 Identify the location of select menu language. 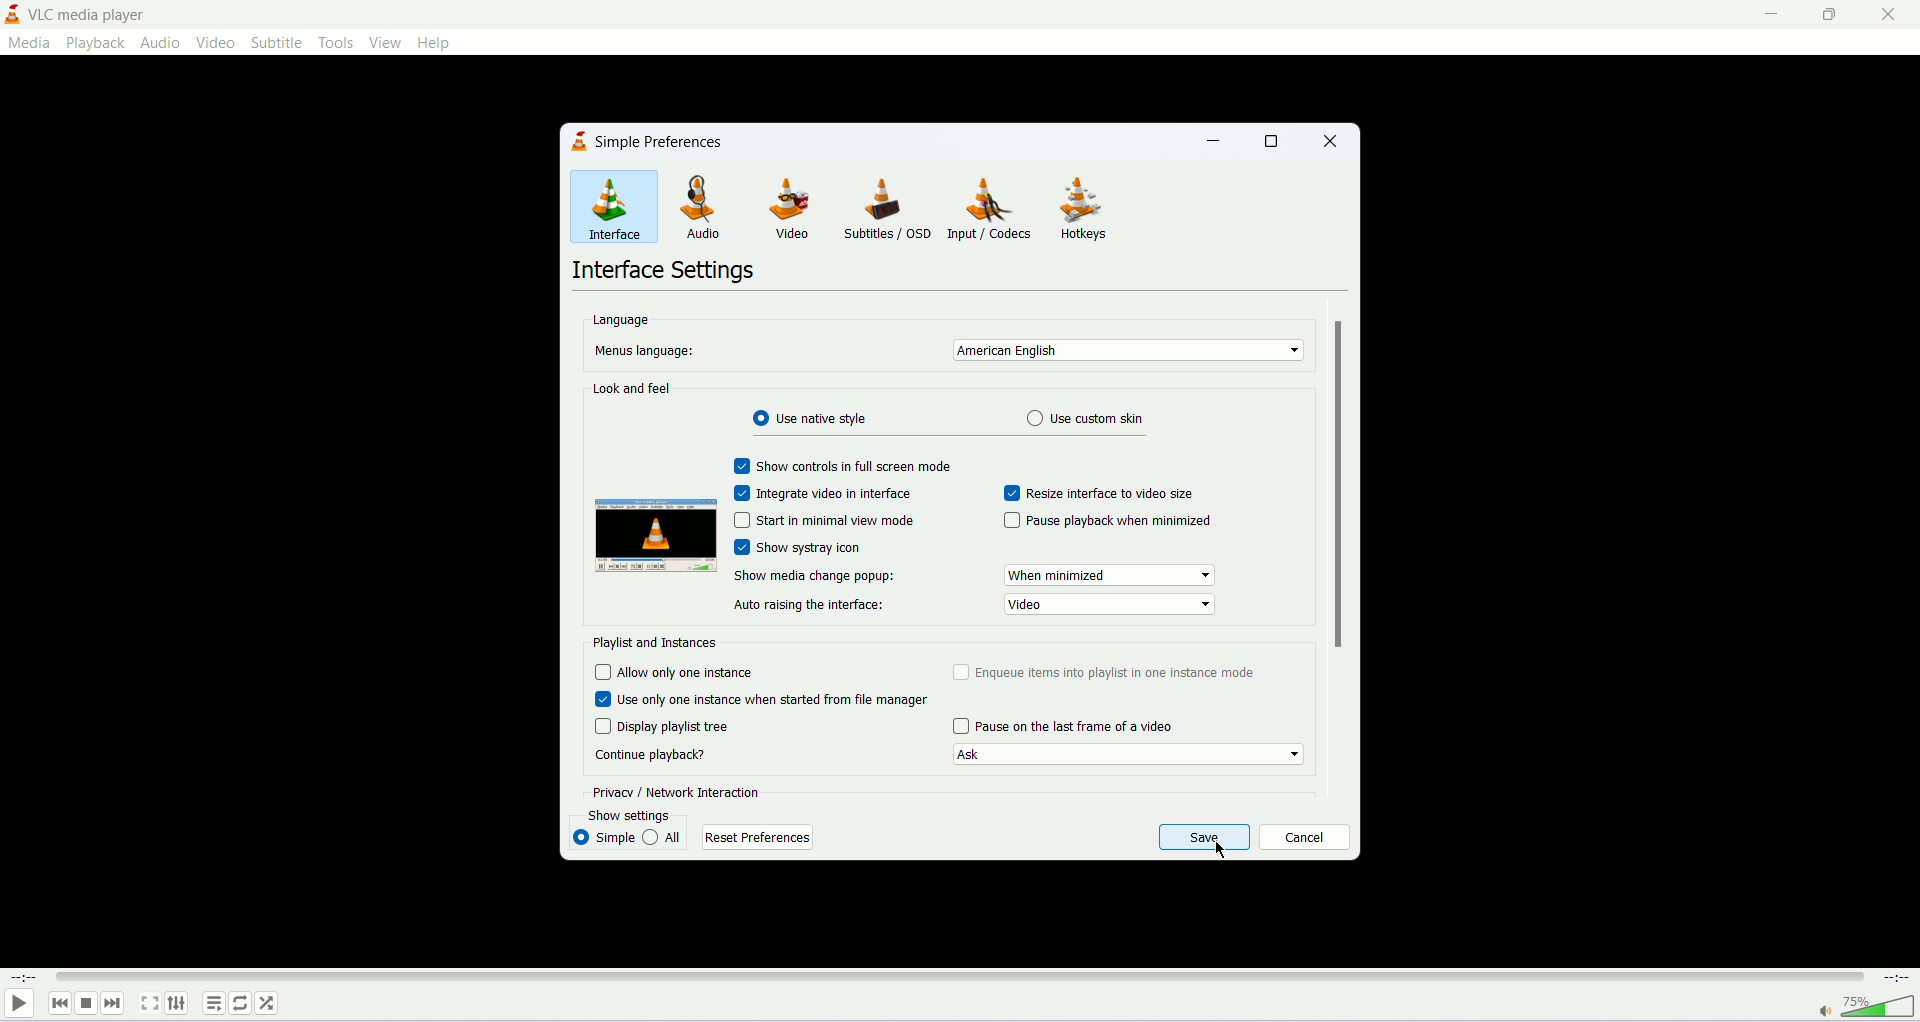
(1128, 351).